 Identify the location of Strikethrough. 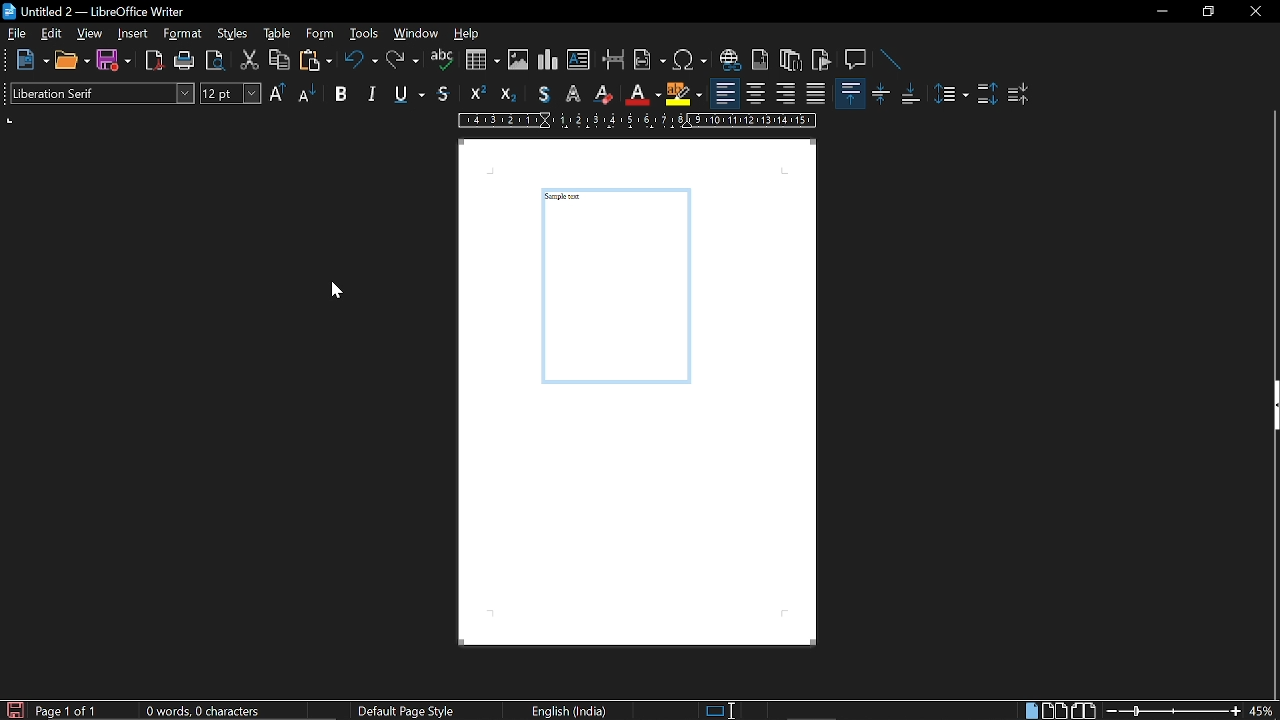
(542, 95).